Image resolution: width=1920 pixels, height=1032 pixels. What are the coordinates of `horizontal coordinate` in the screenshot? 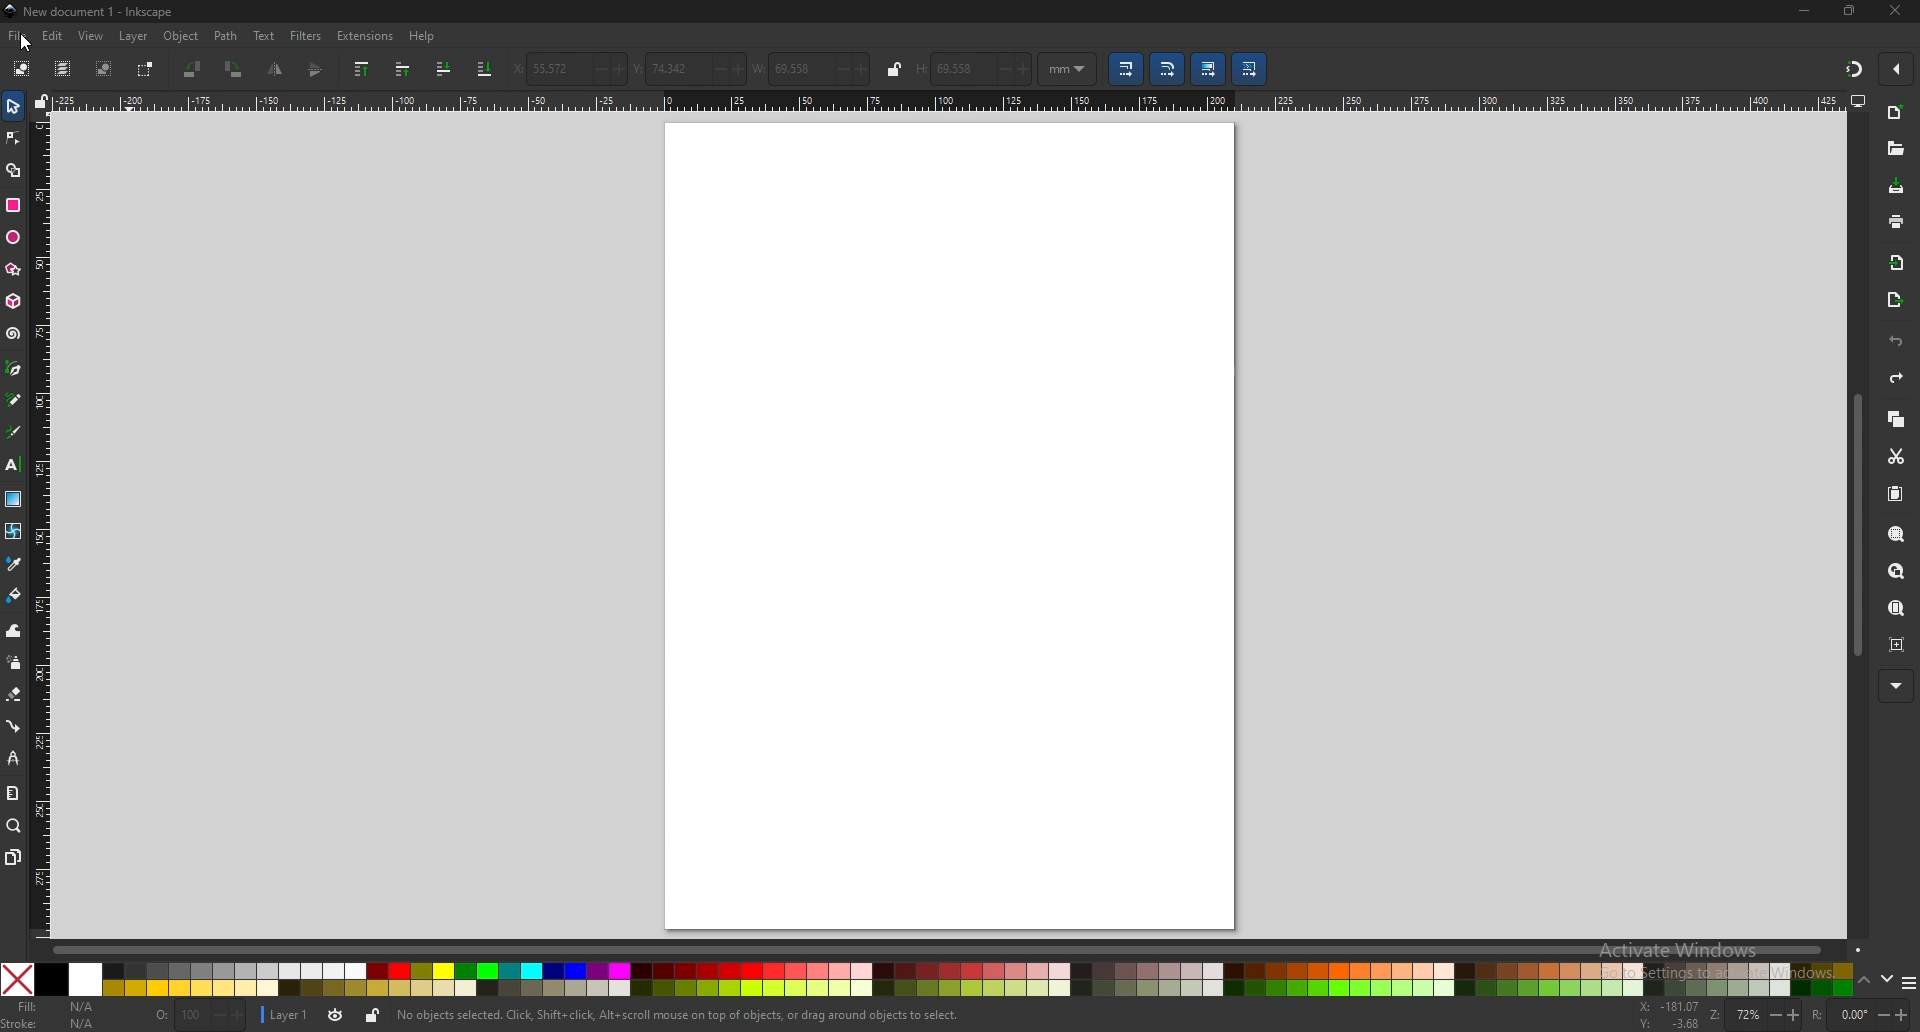 It's located at (540, 70).